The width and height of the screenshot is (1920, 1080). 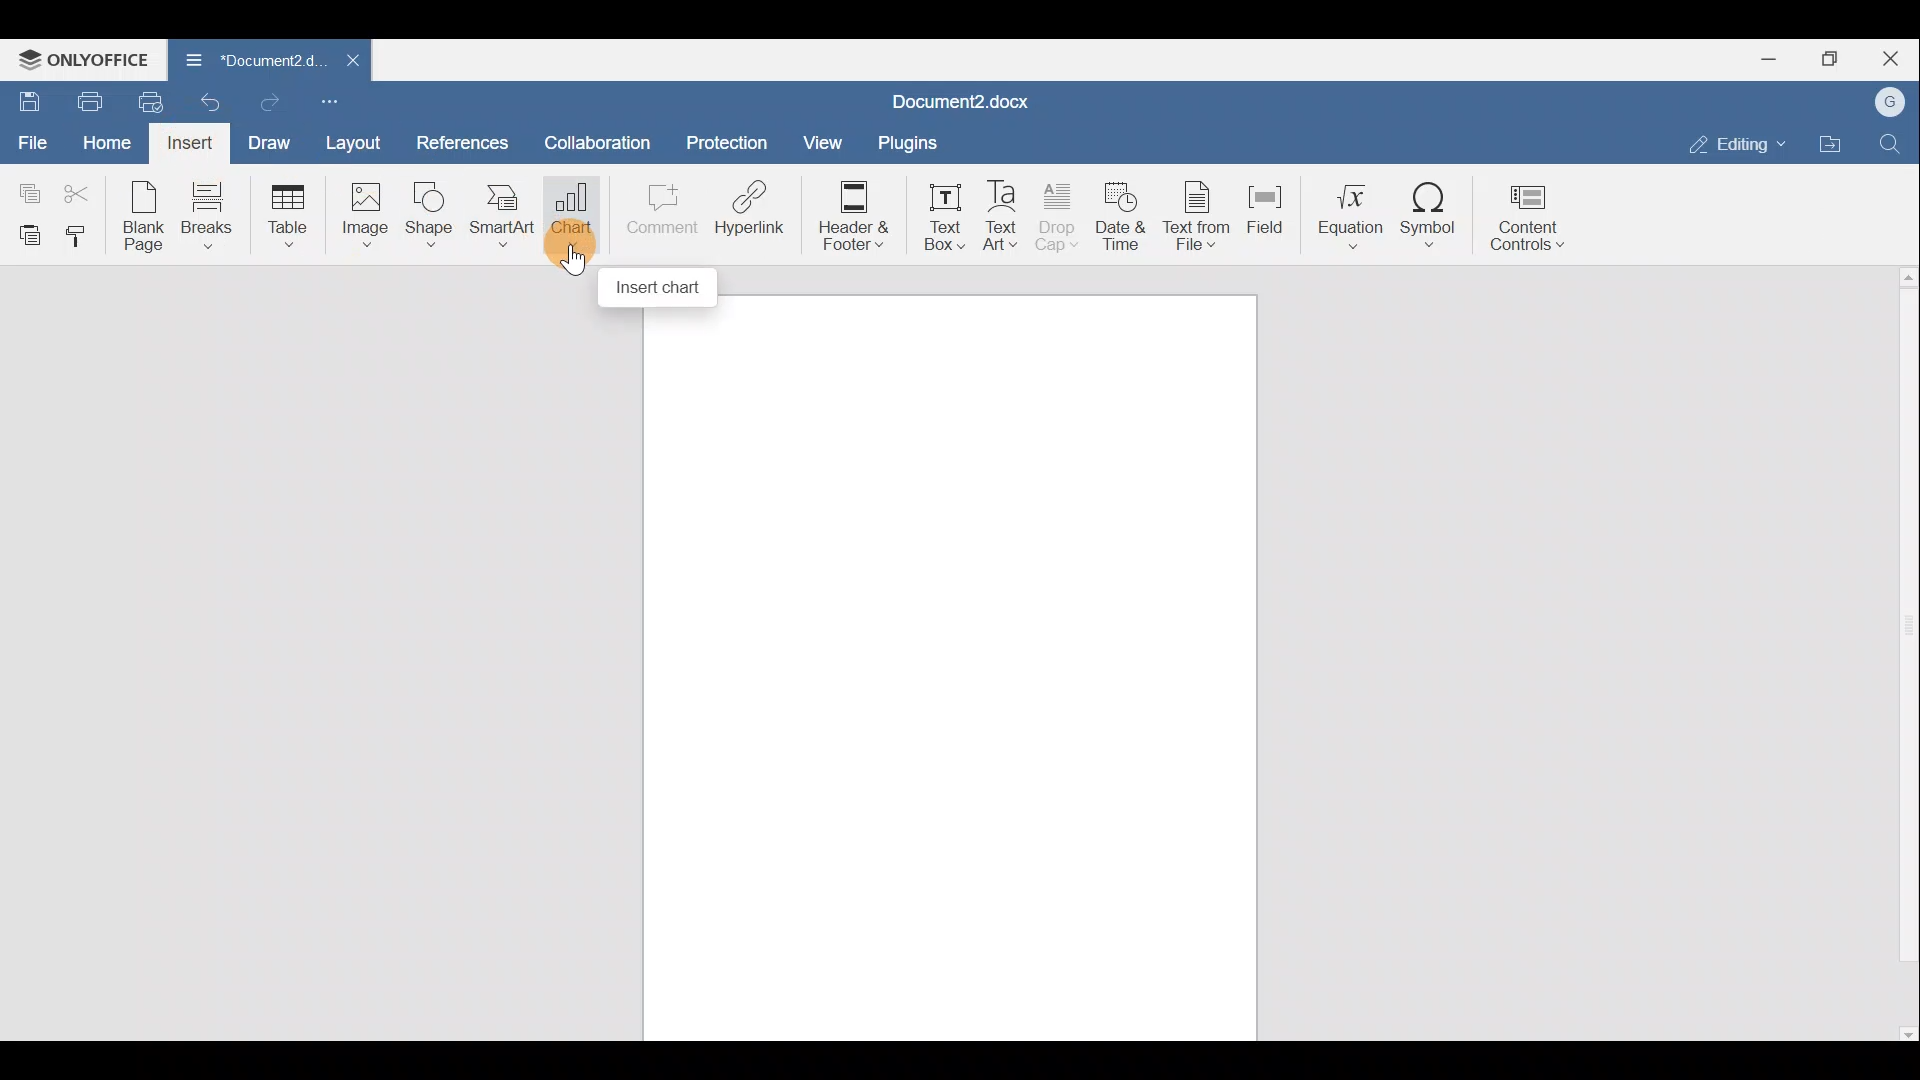 I want to click on Cursor on Chart, so click(x=571, y=214).